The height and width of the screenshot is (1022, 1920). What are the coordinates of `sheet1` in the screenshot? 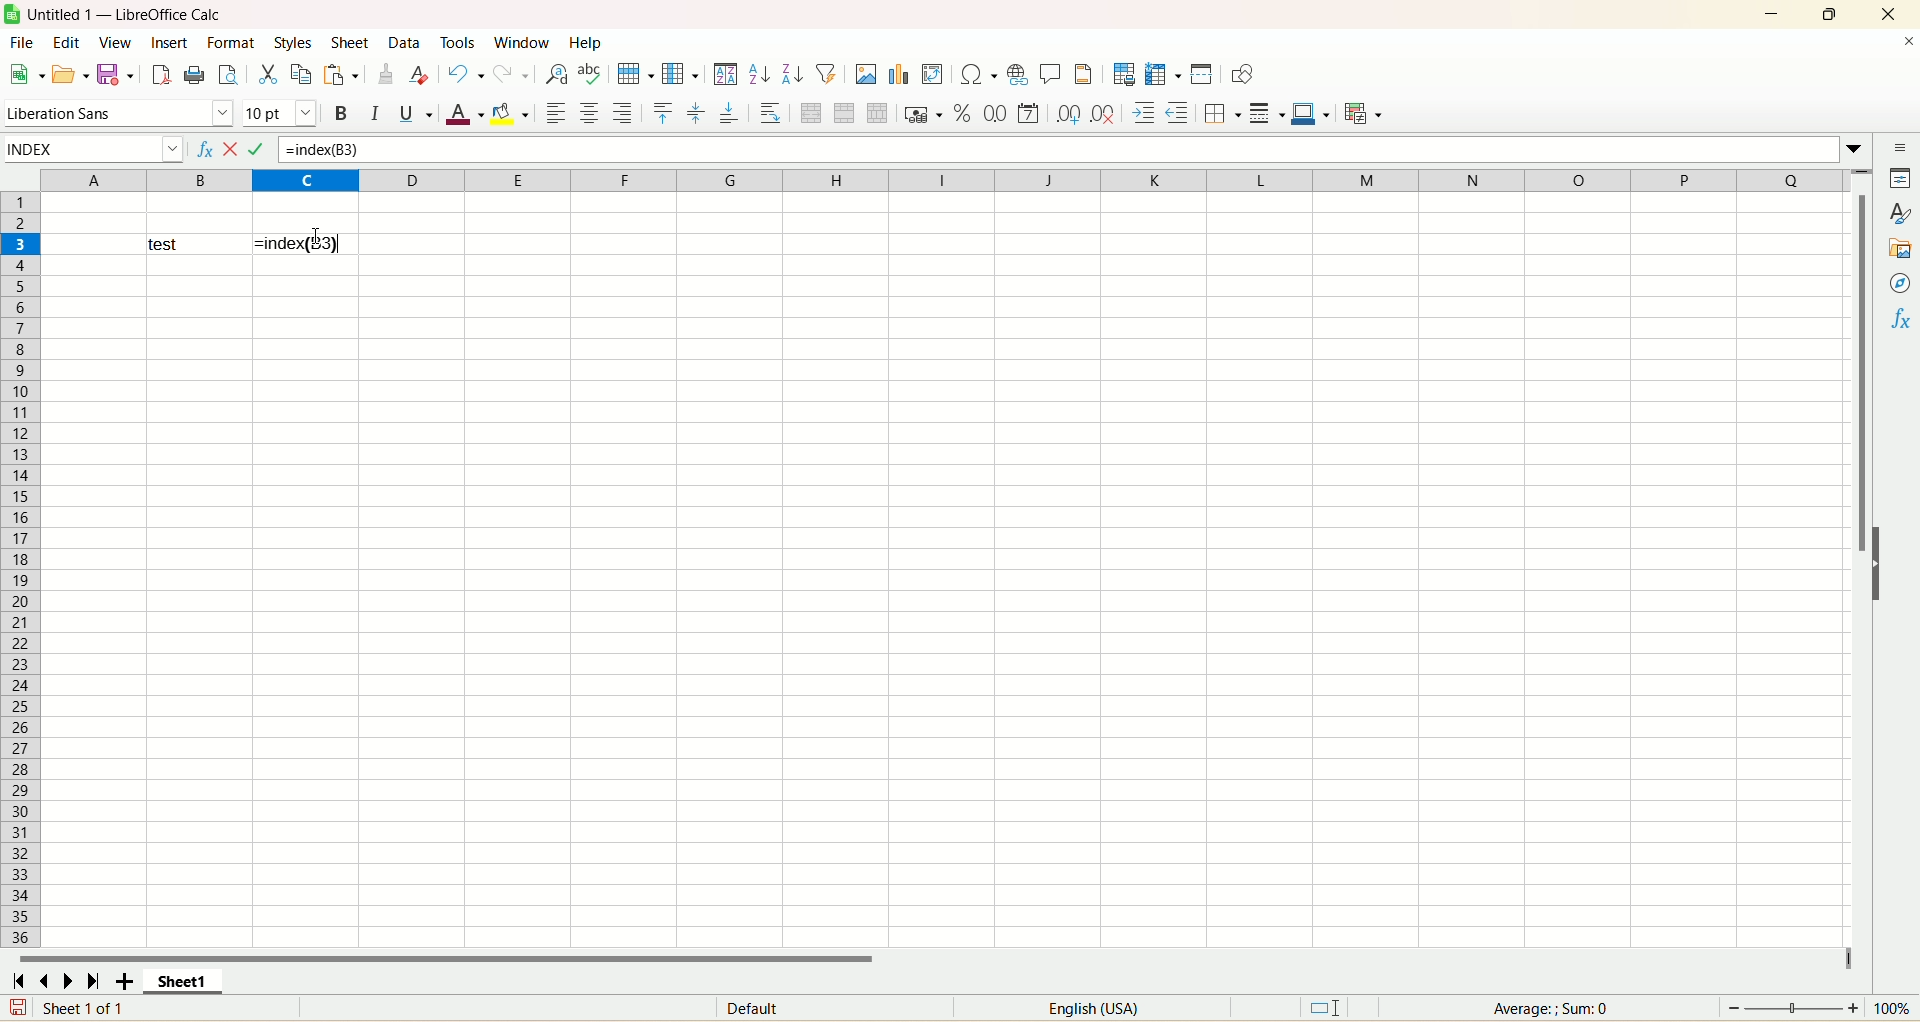 It's located at (183, 980).